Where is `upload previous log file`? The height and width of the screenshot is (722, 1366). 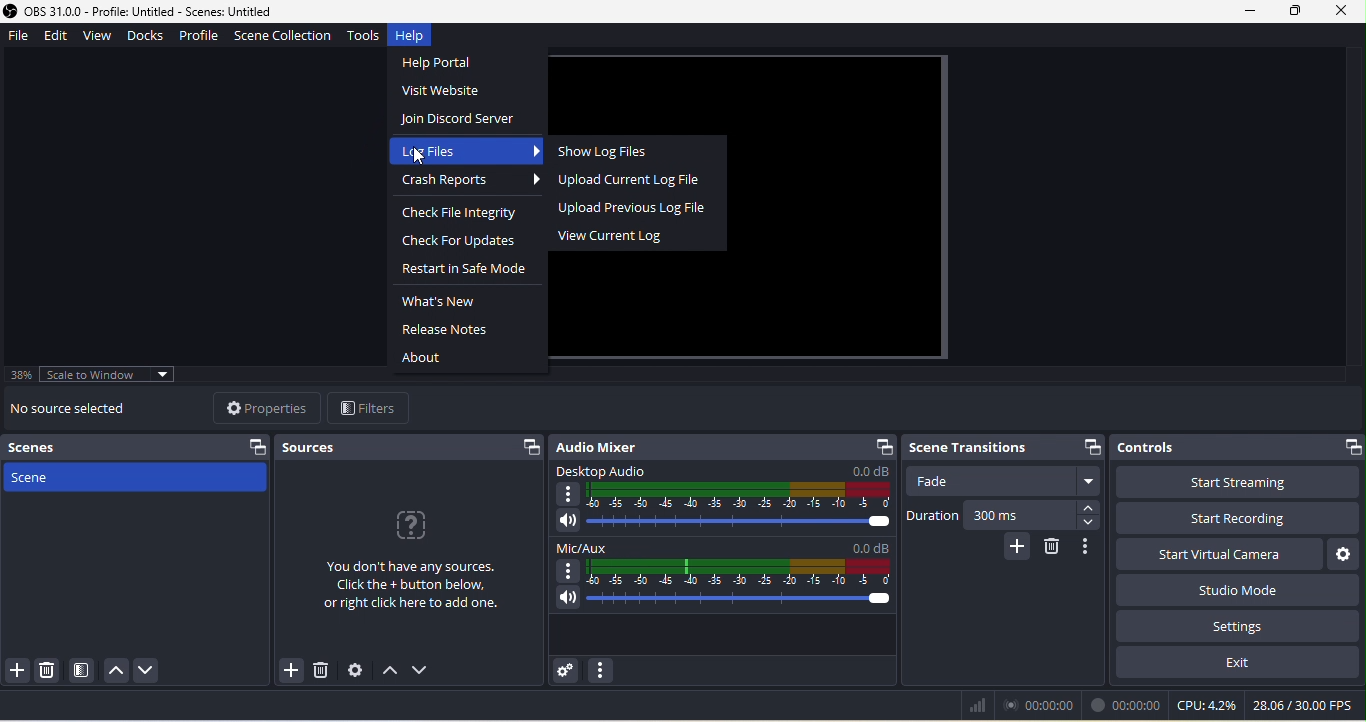
upload previous log file is located at coordinates (637, 209).